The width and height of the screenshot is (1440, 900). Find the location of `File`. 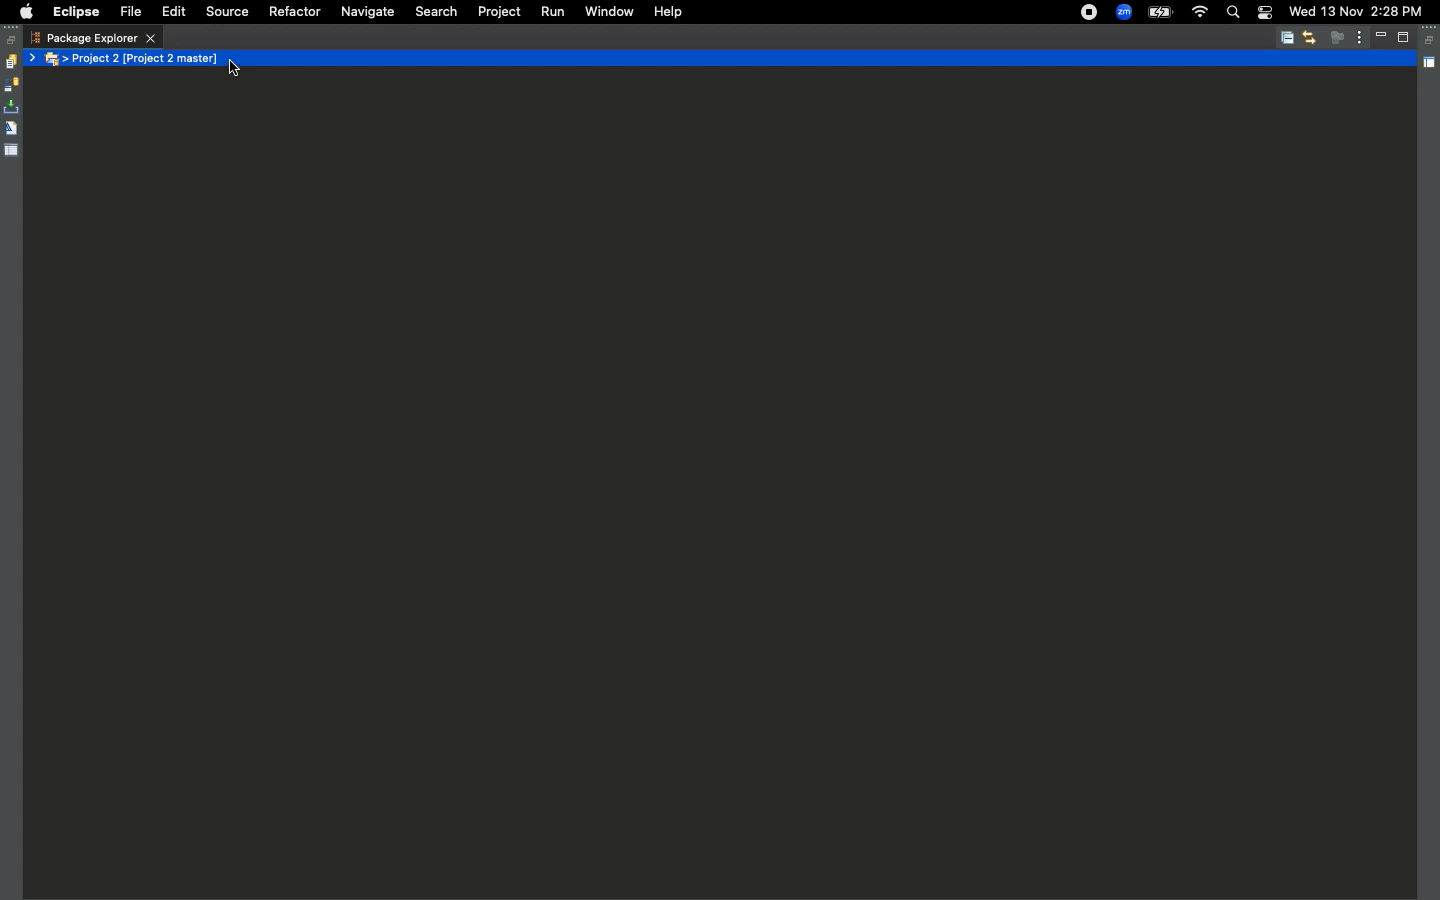

File is located at coordinates (129, 13).